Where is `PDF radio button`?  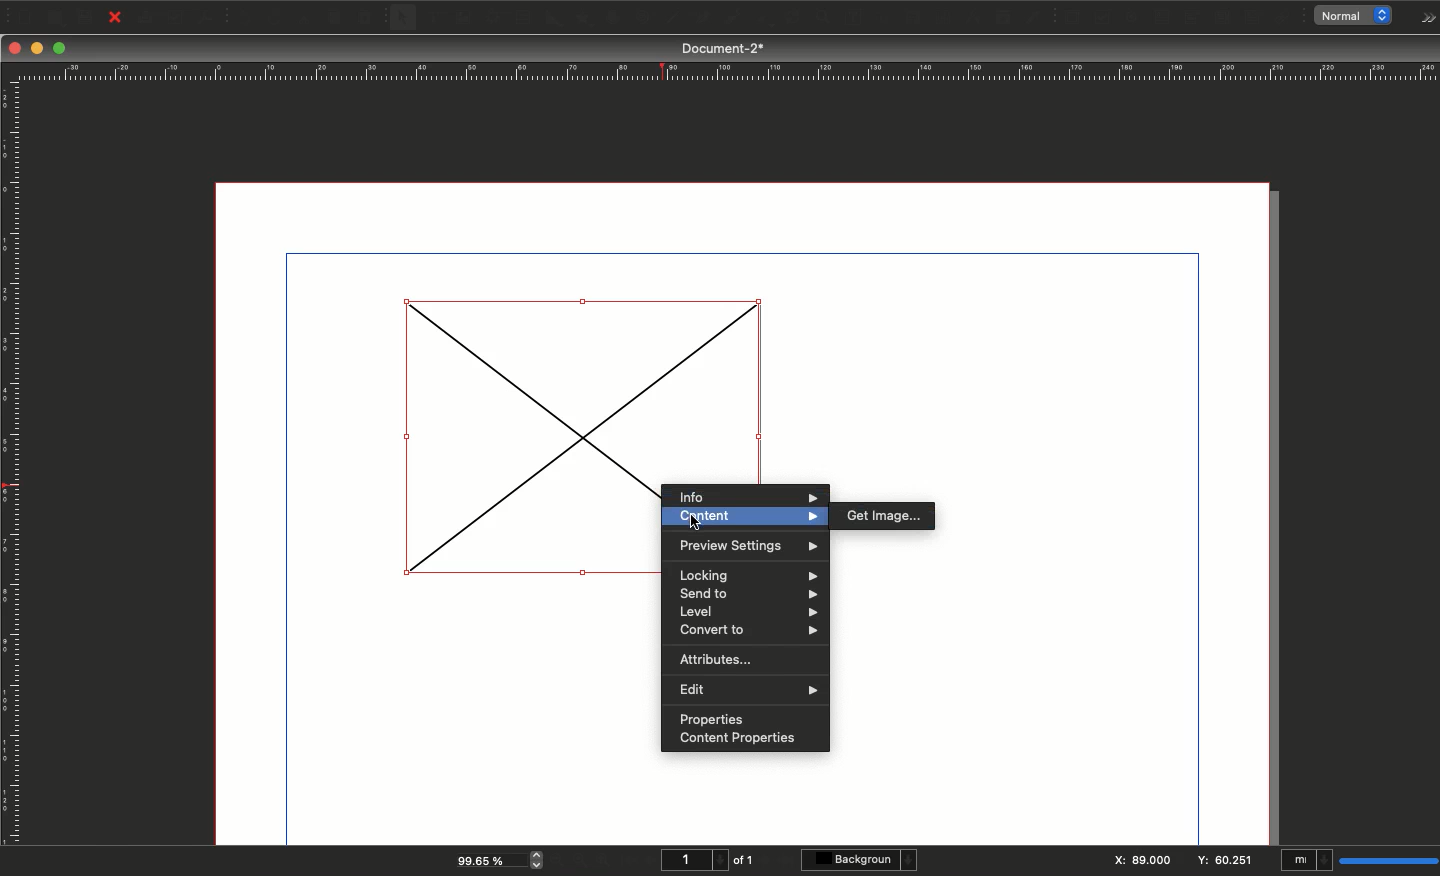 PDF radio button is located at coordinates (1133, 18).